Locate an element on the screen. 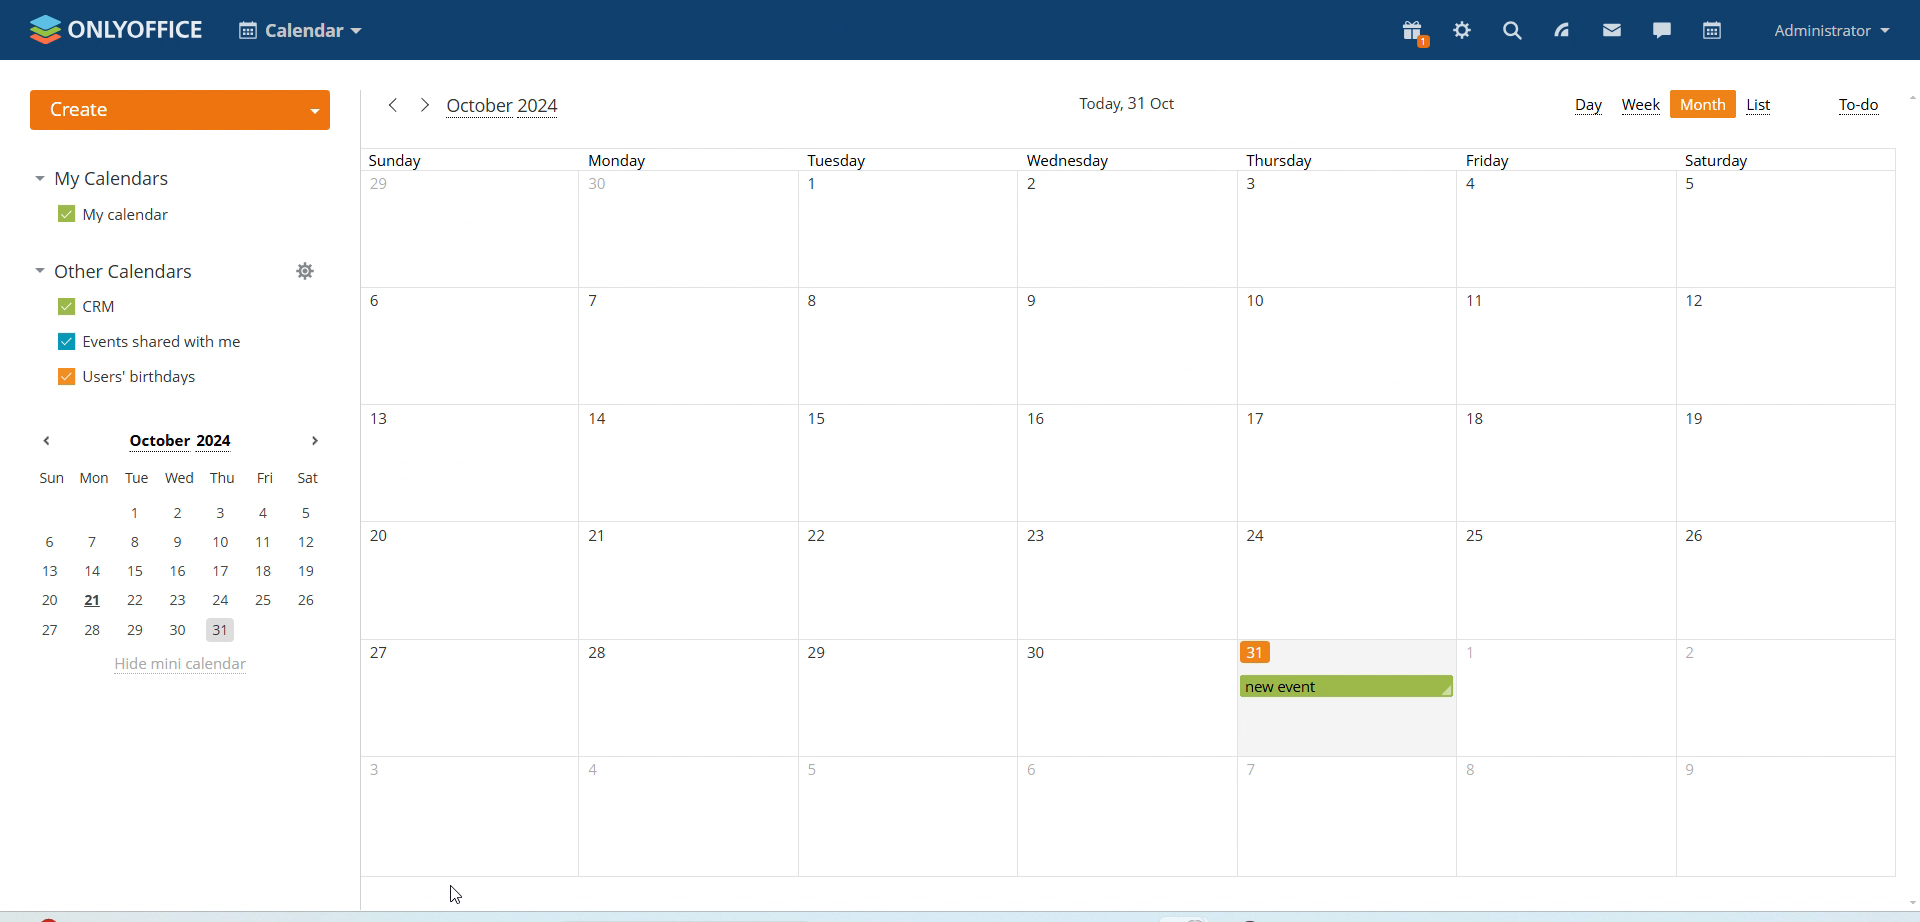 This screenshot has height=922, width=1920. feed is located at coordinates (1560, 32).